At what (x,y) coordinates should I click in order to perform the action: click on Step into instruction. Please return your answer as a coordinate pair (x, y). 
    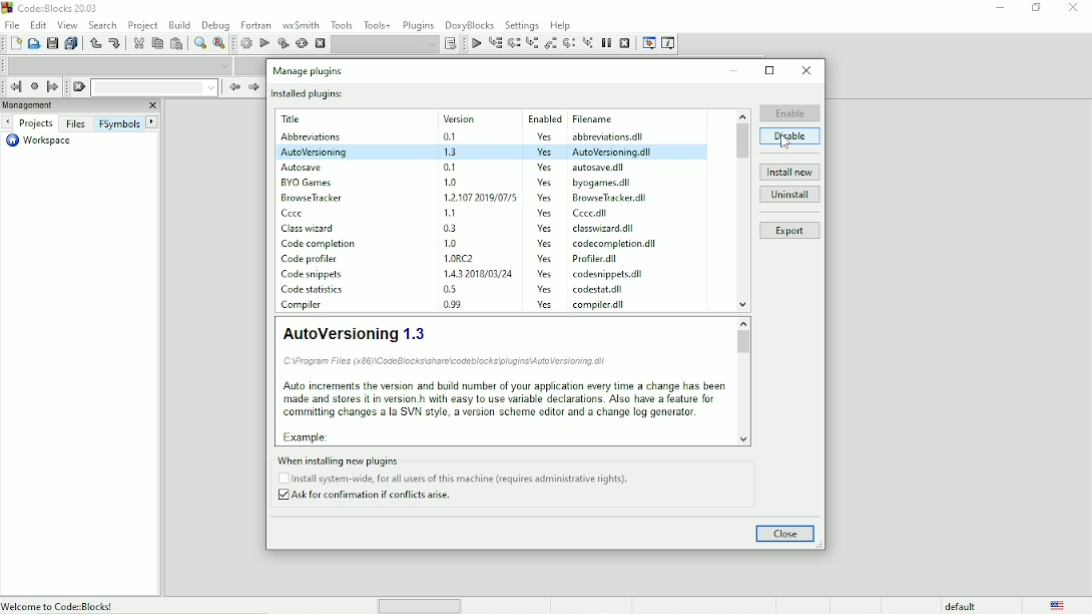
    Looking at the image, I should click on (588, 42).